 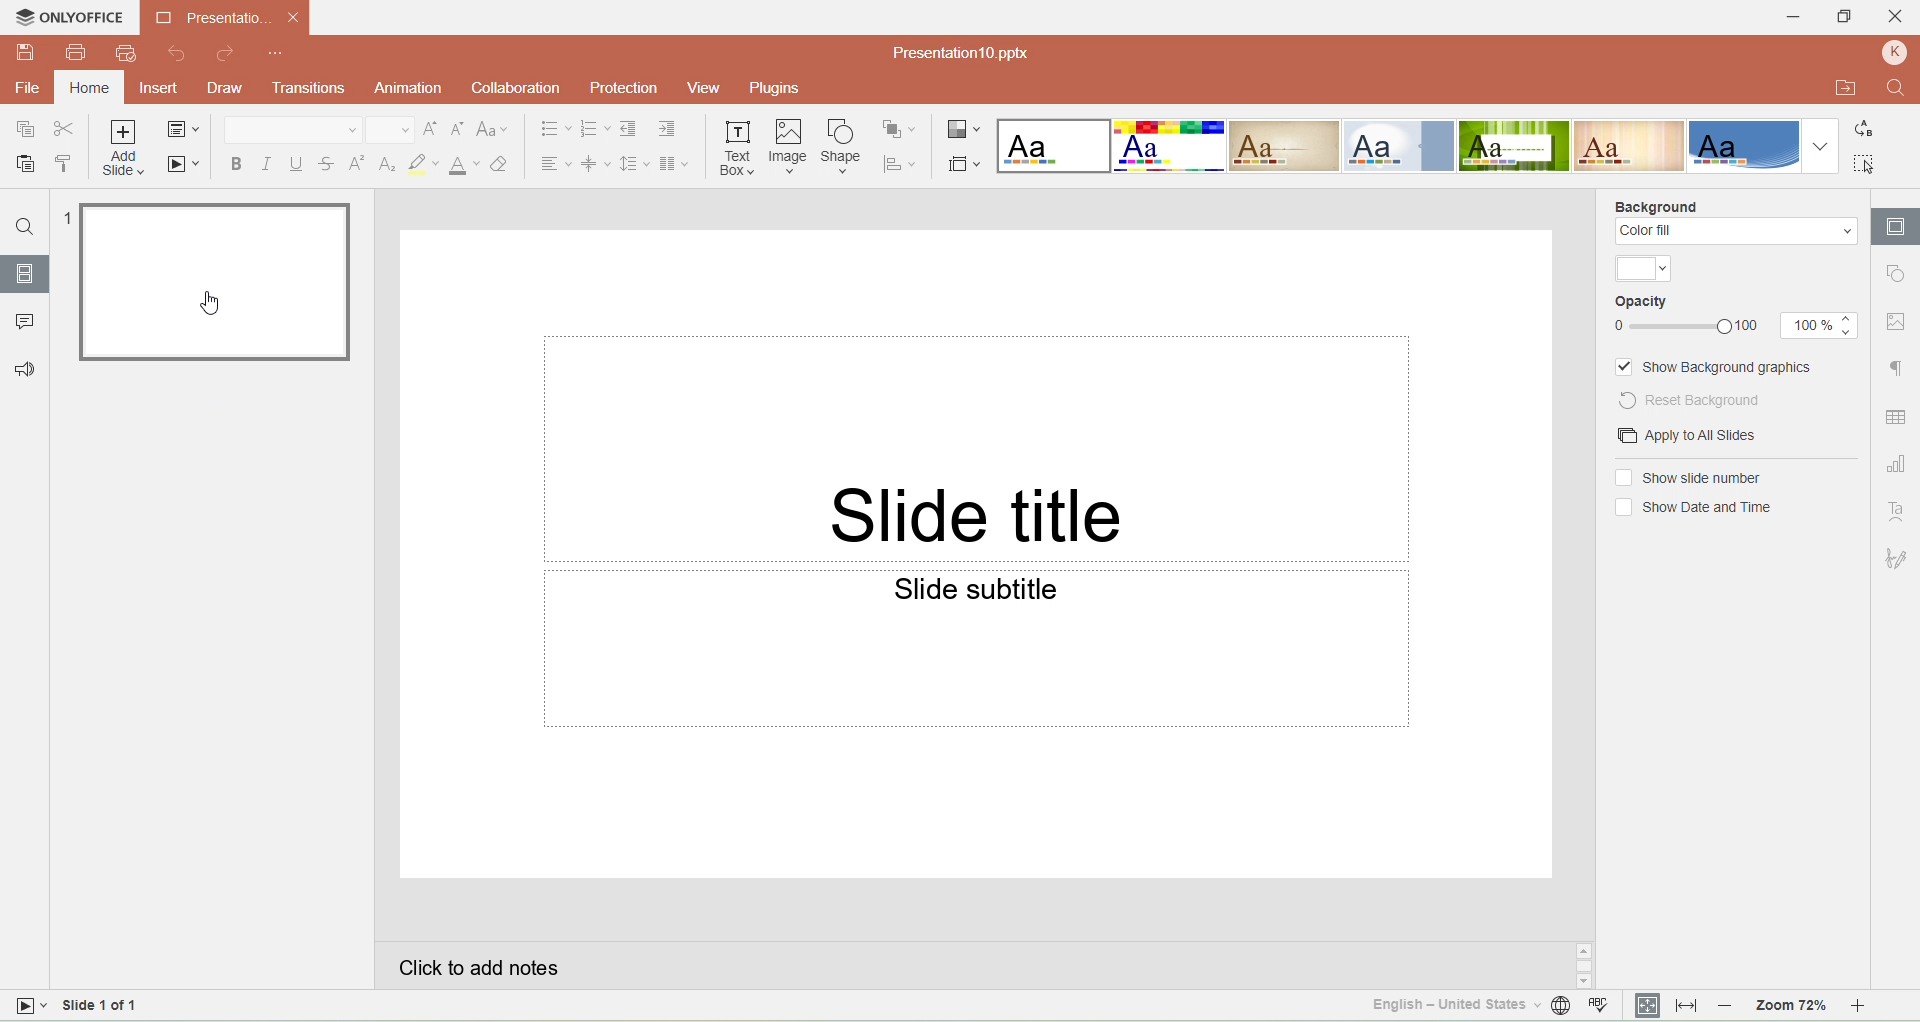 What do you see at coordinates (71, 20) in the screenshot?
I see `Only office` at bounding box center [71, 20].